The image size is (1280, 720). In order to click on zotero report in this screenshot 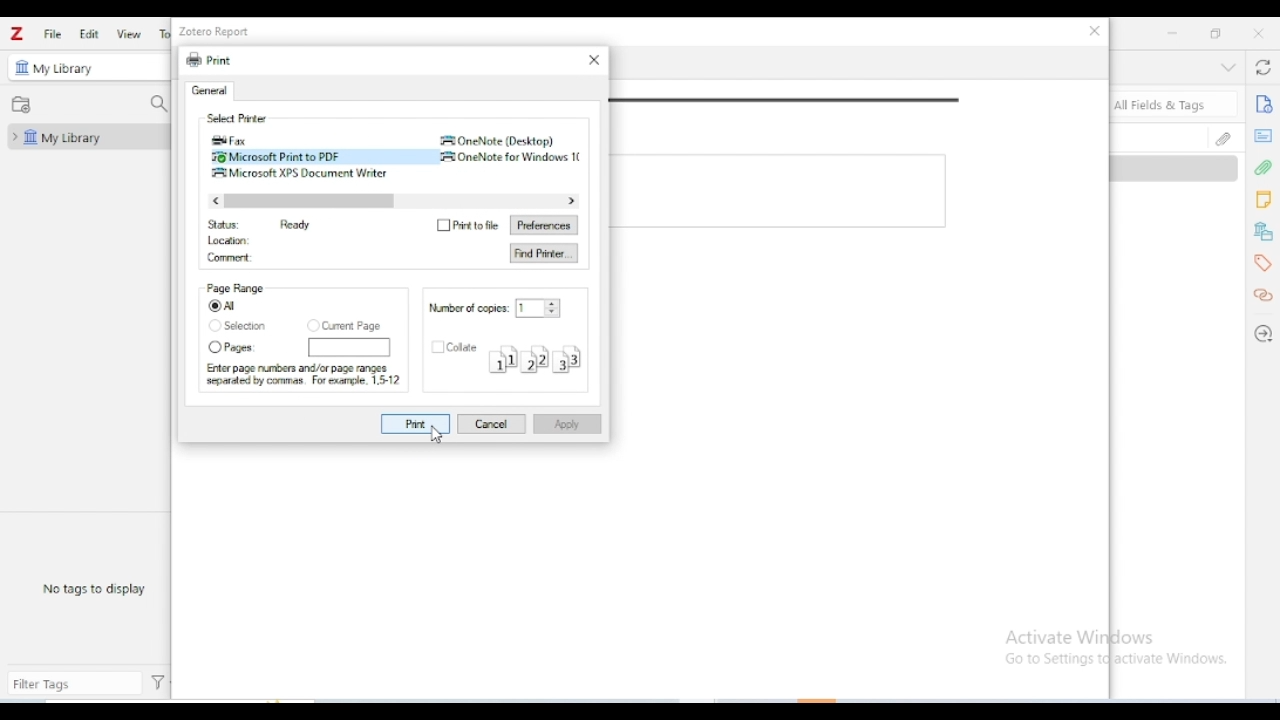, I will do `click(214, 31)`.